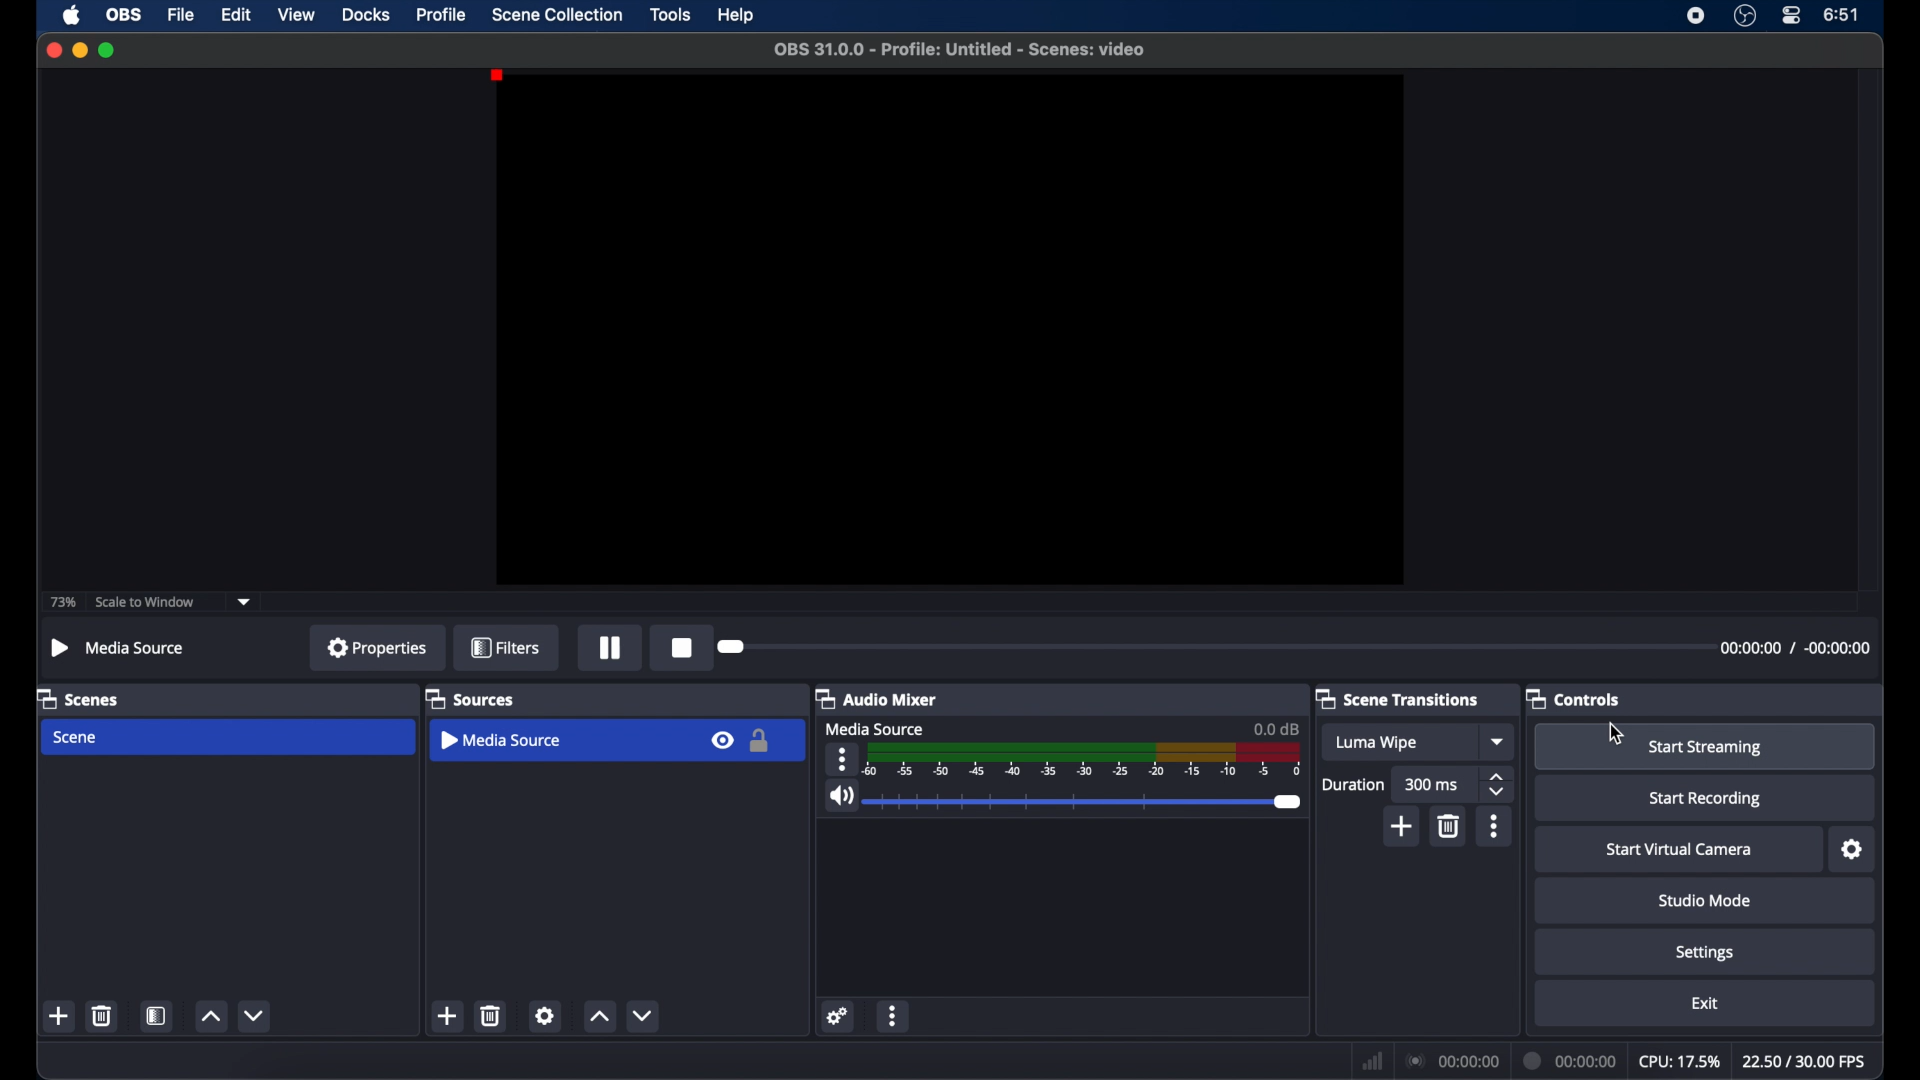 The height and width of the screenshot is (1080, 1920). Describe the element at coordinates (1853, 850) in the screenshot. I see `settings` at that location.